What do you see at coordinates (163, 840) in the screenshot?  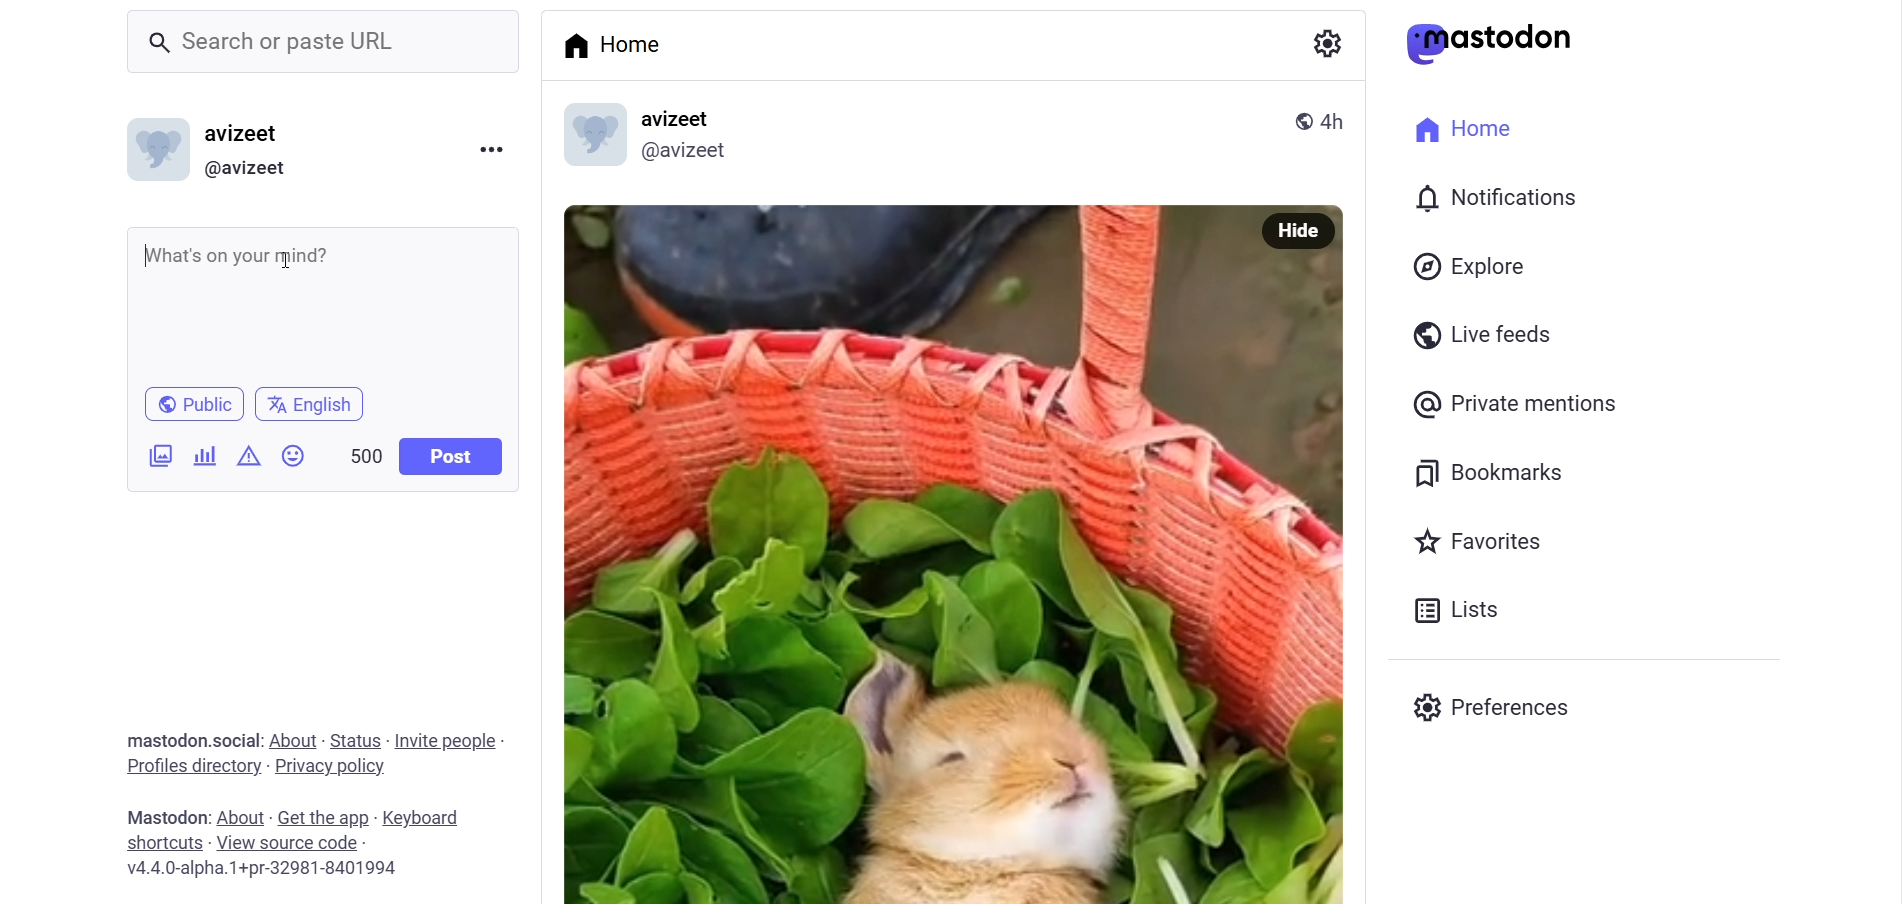 I see `shortcut` at bounding box center [163, 840].